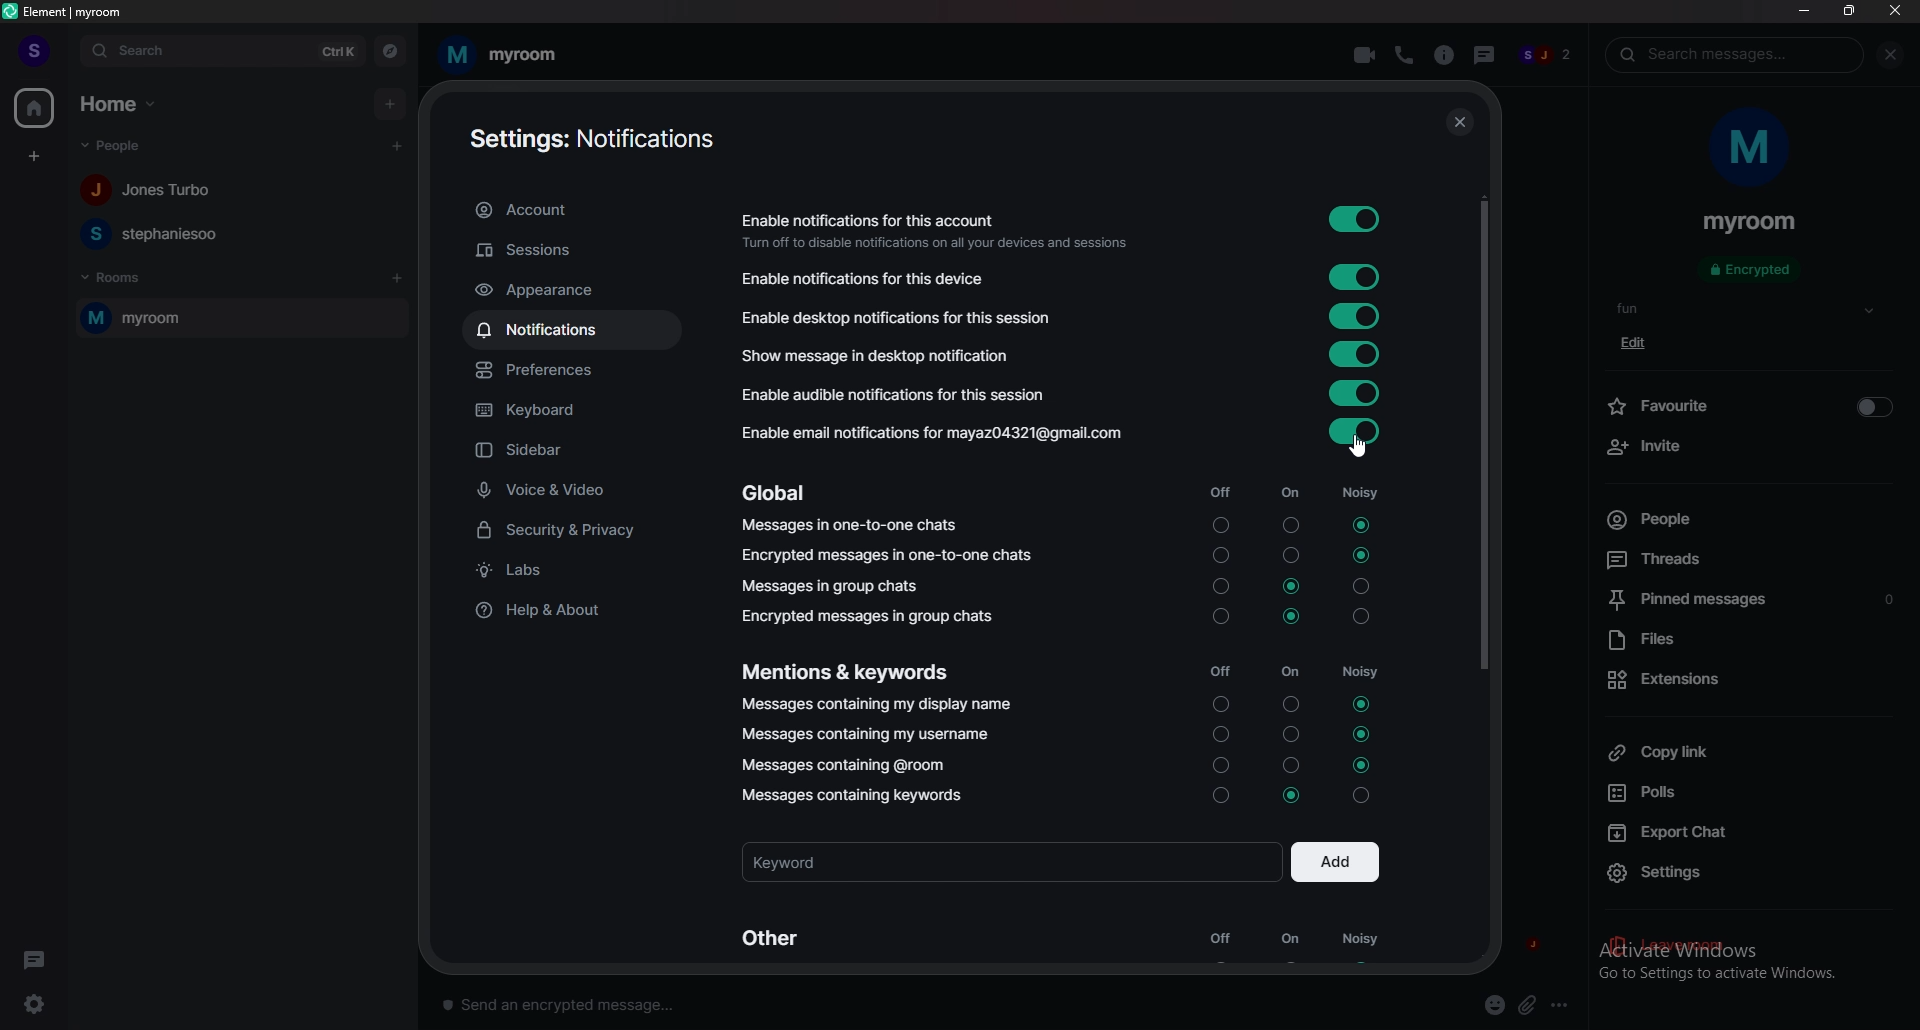 This screenshot has width=1920, height=1030. I want to click on notifications for this device, so click(1059, 278).